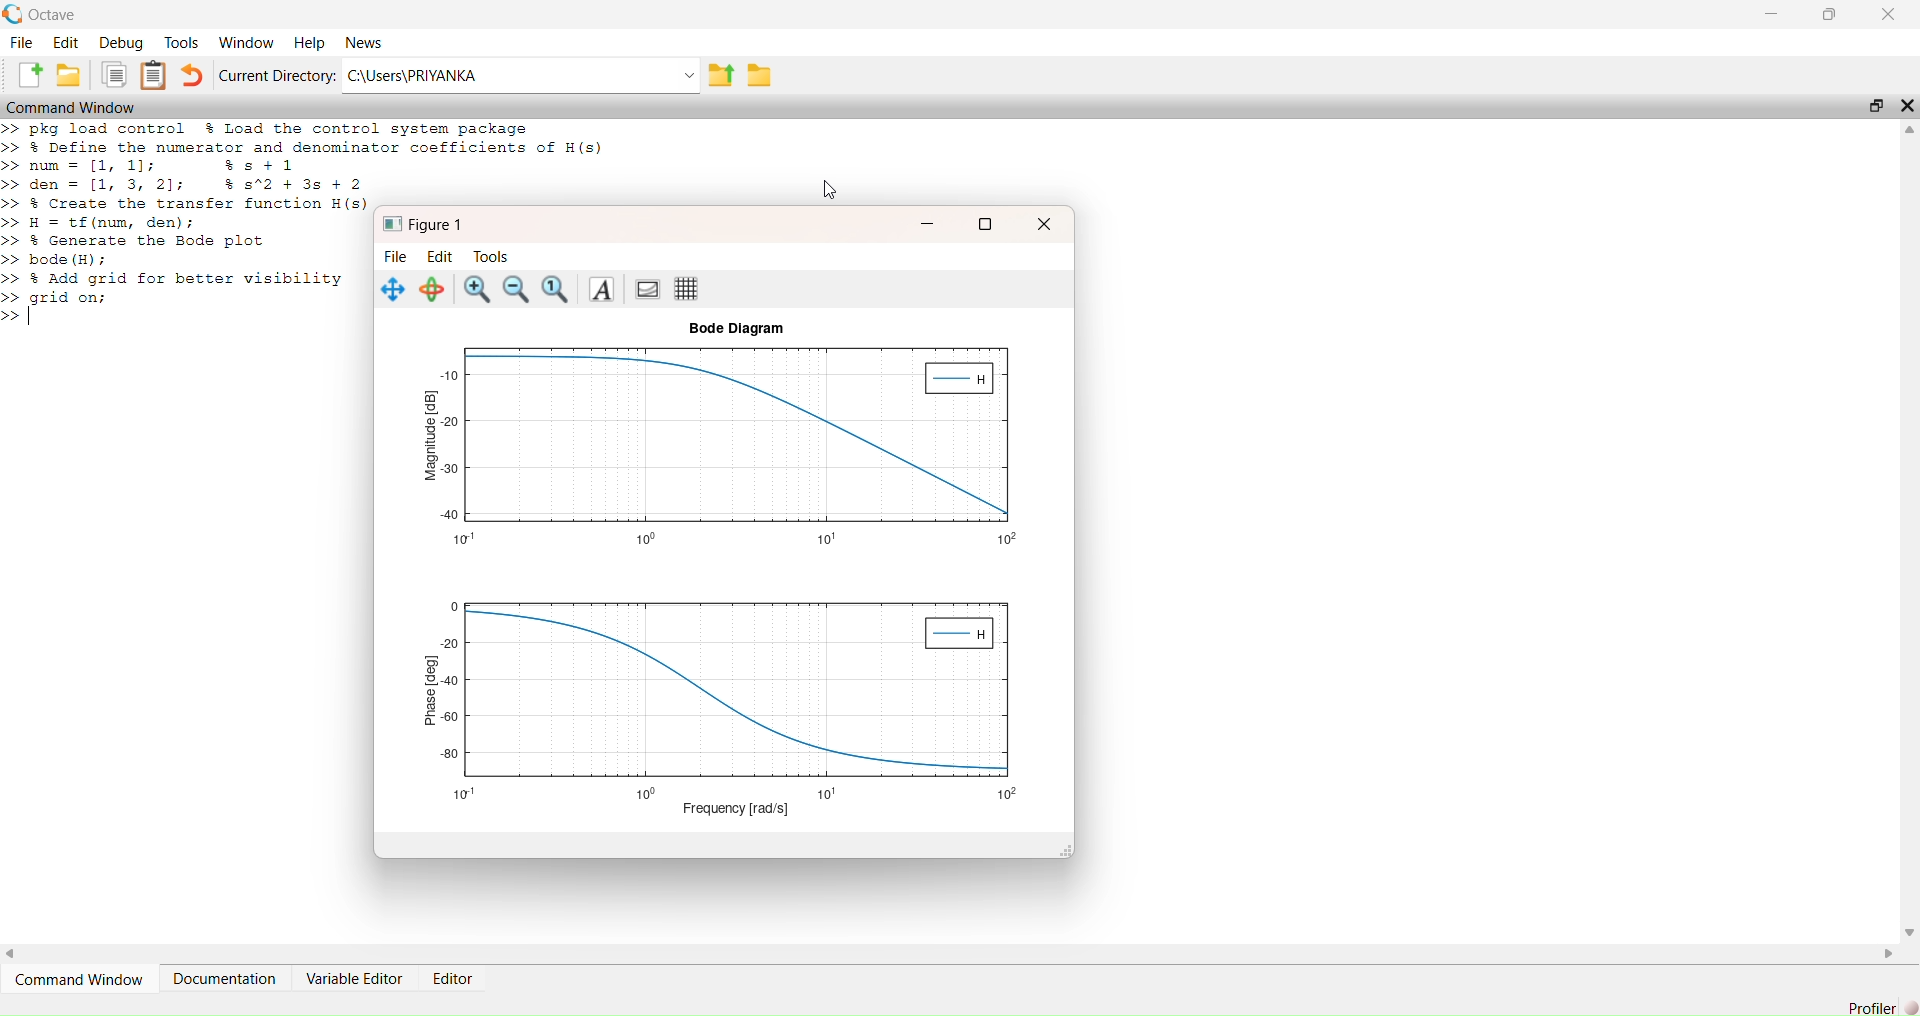 The height and width of the screenshot is (1016, 1920). Describe the element at coordinates (509, 76) in the screenshot. I see `C:\Users\PRIYANKA` at that location.